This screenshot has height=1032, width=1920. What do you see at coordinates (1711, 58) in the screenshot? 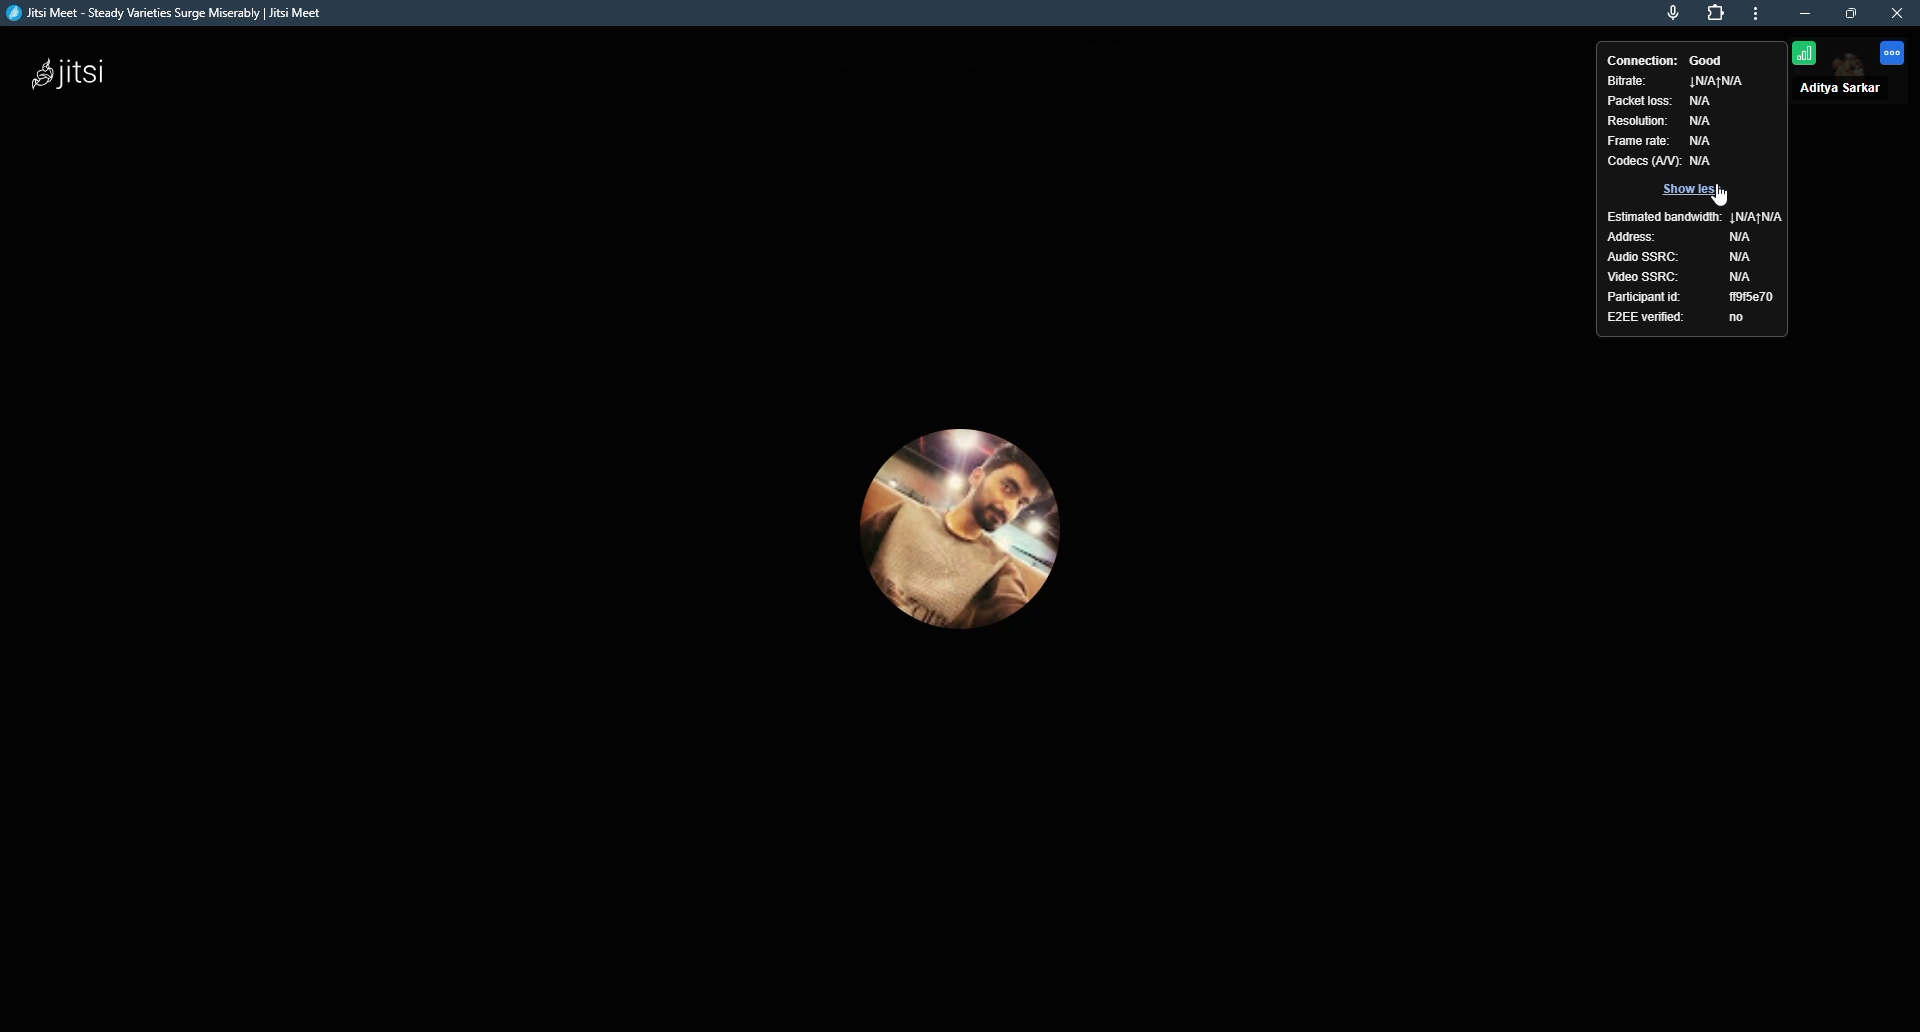
I see `good` at bounding box center [1711, 58].